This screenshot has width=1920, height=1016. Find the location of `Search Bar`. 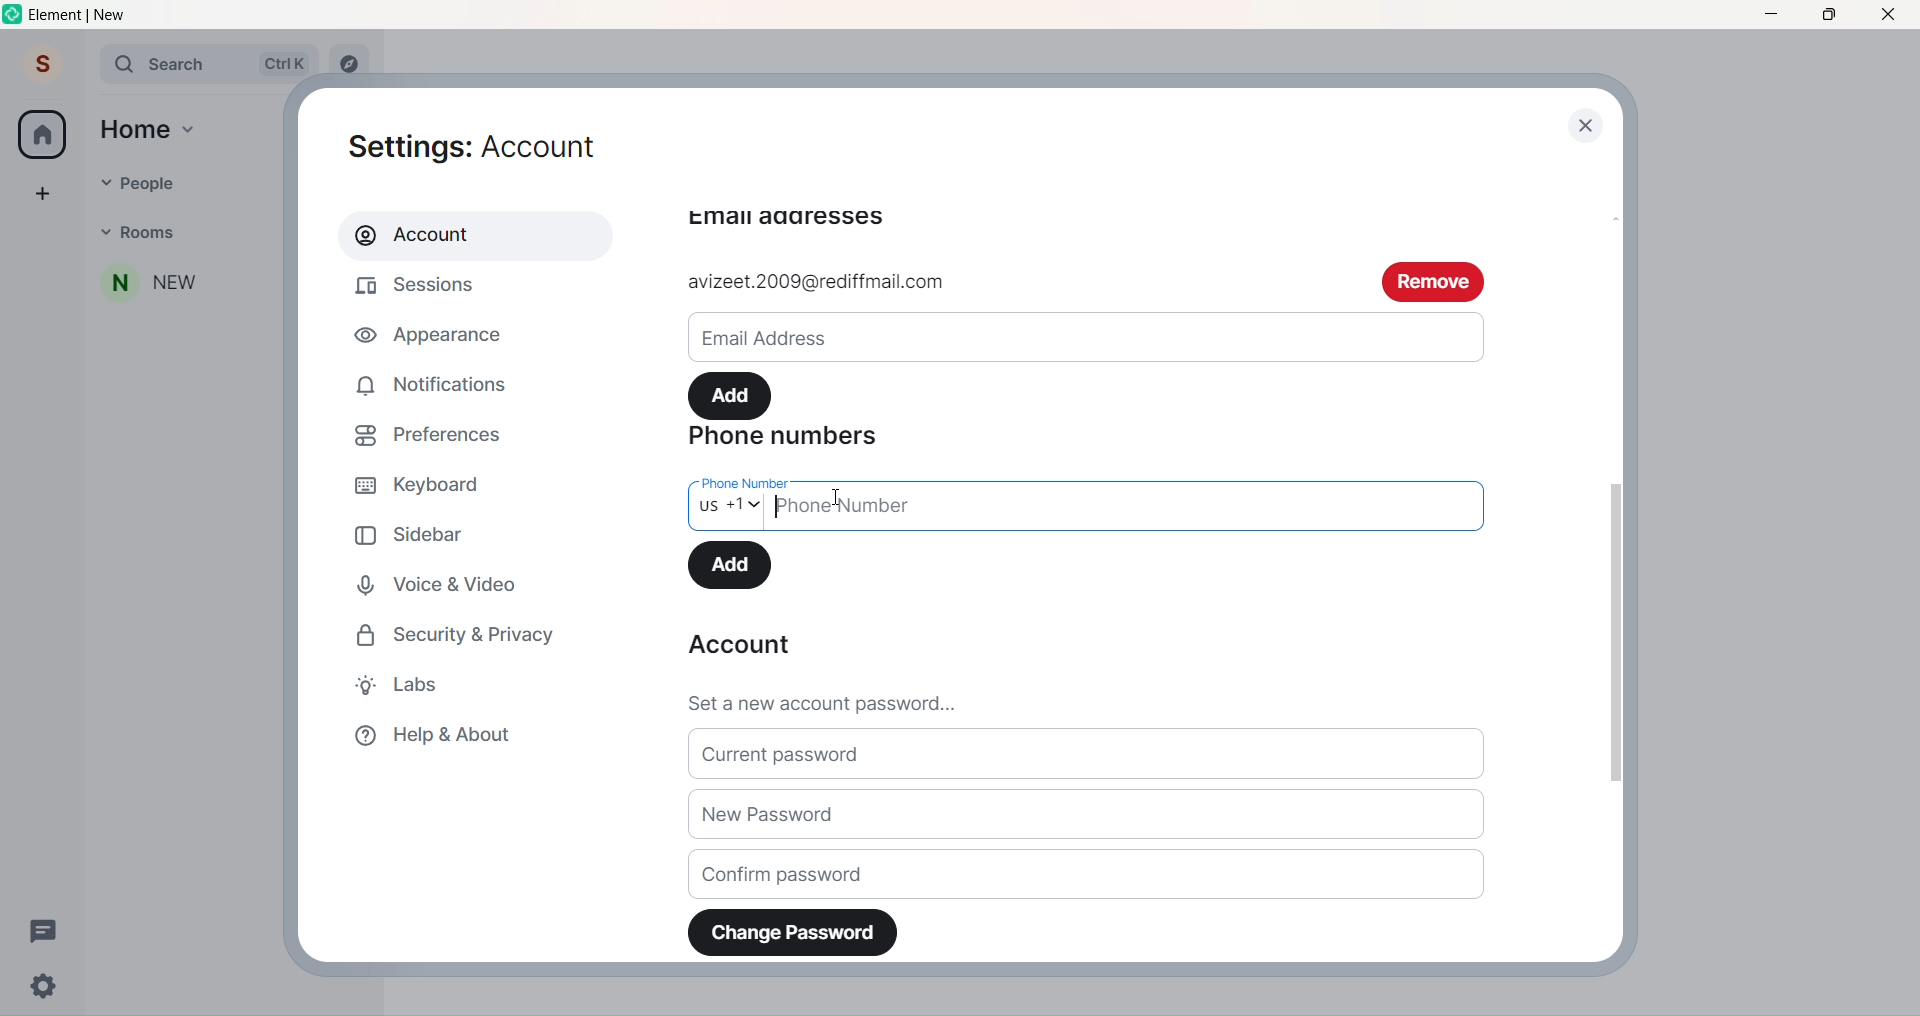

Search Bar is located at coordinates (208, 64).